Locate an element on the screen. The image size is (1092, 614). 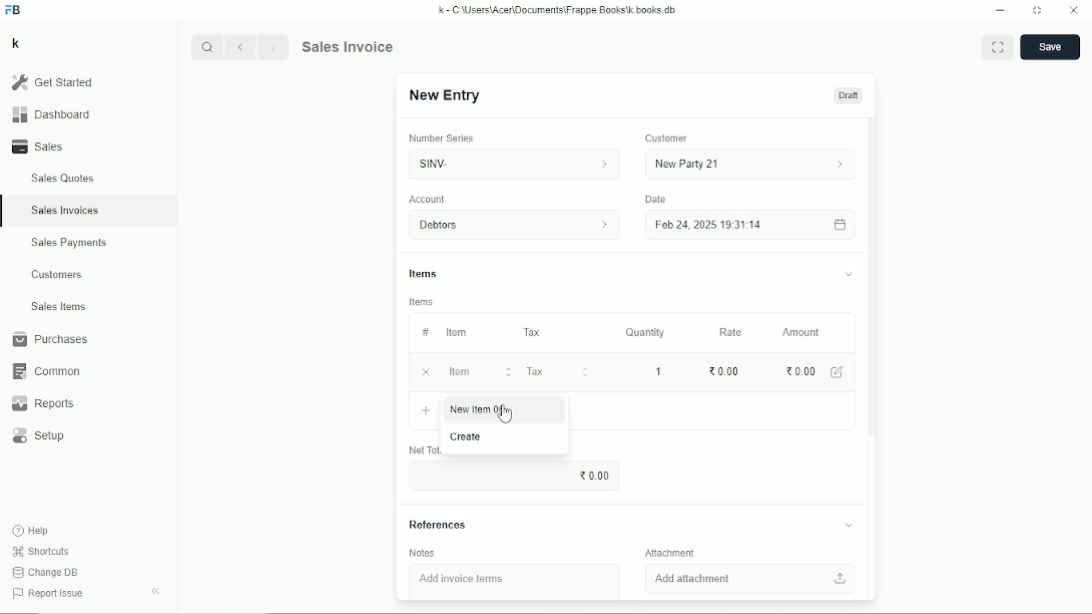
Change DB is located at coordinates (45, 573).